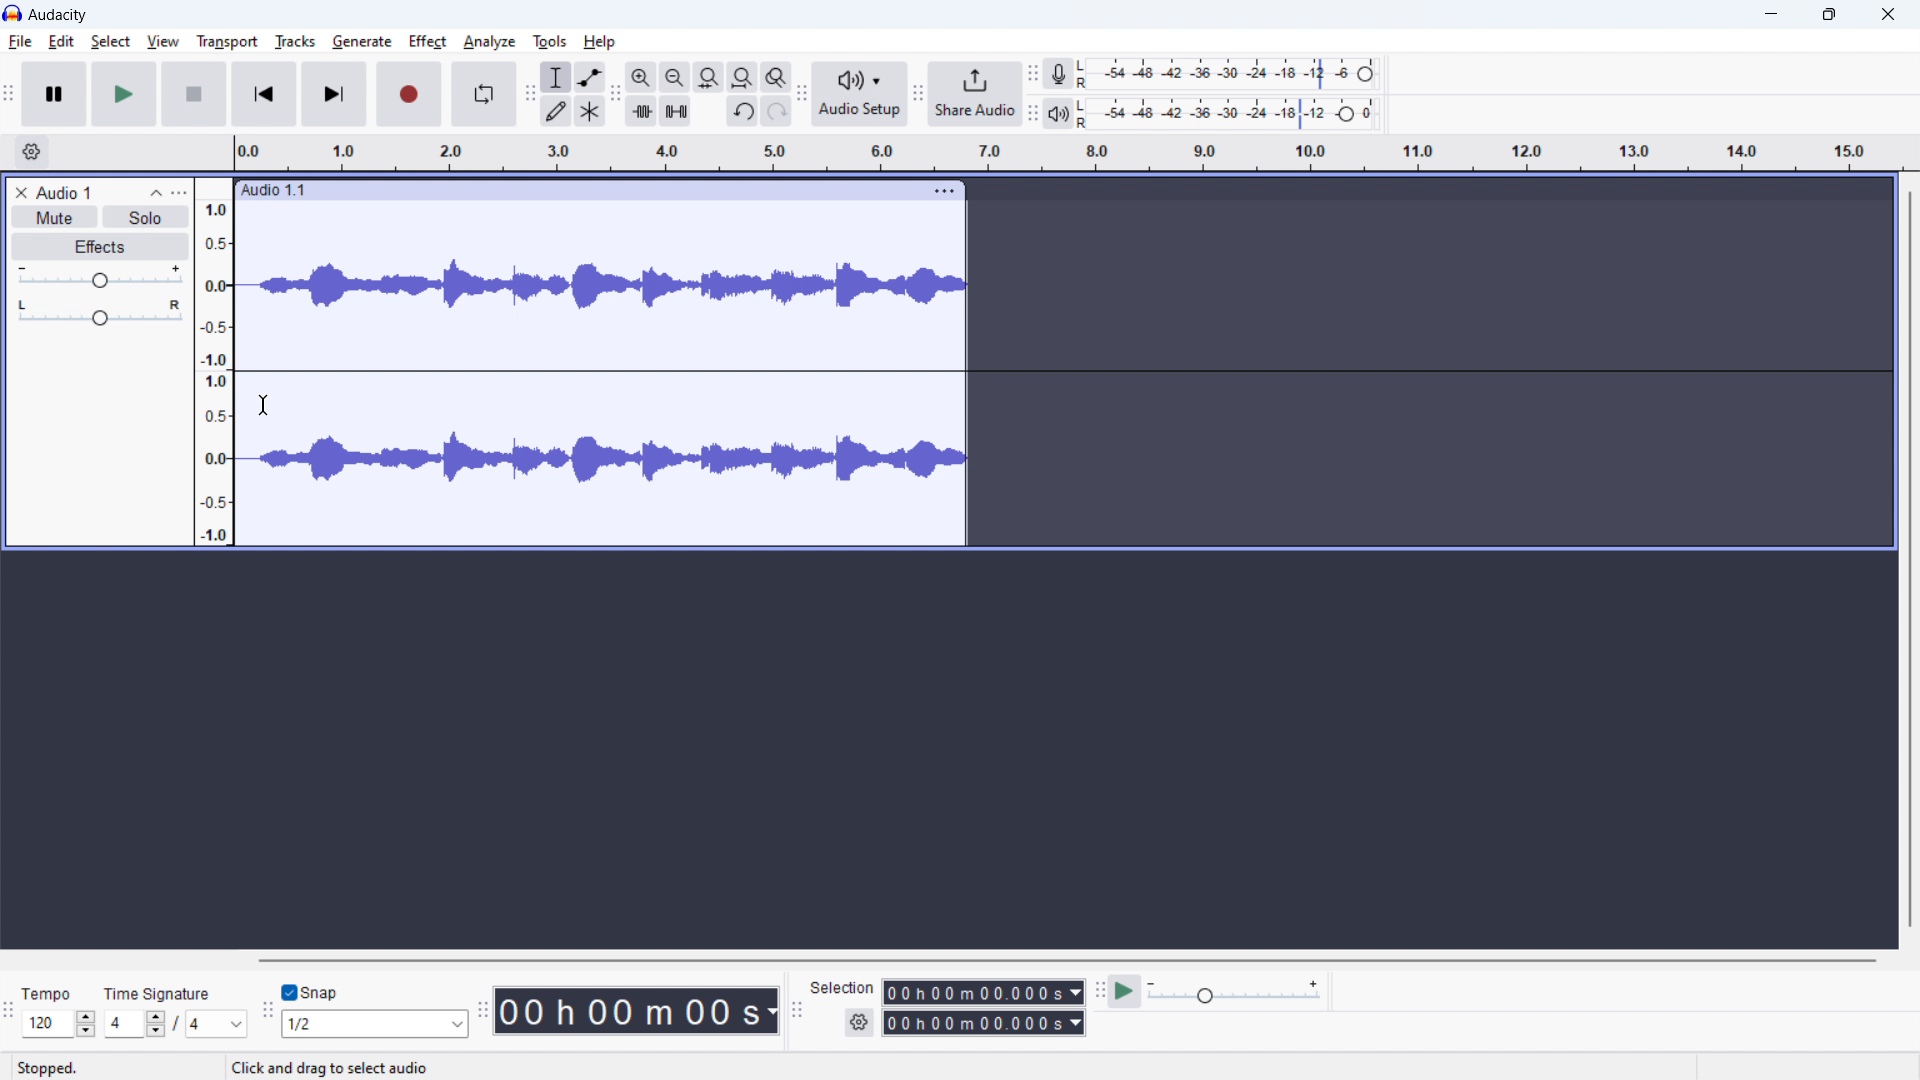 The width and height of the screenshot is (1920, 1080). What do you see at coordinates (589, 111) in the screenshot?
I see `multi tool` at bounding box center [589, 111].